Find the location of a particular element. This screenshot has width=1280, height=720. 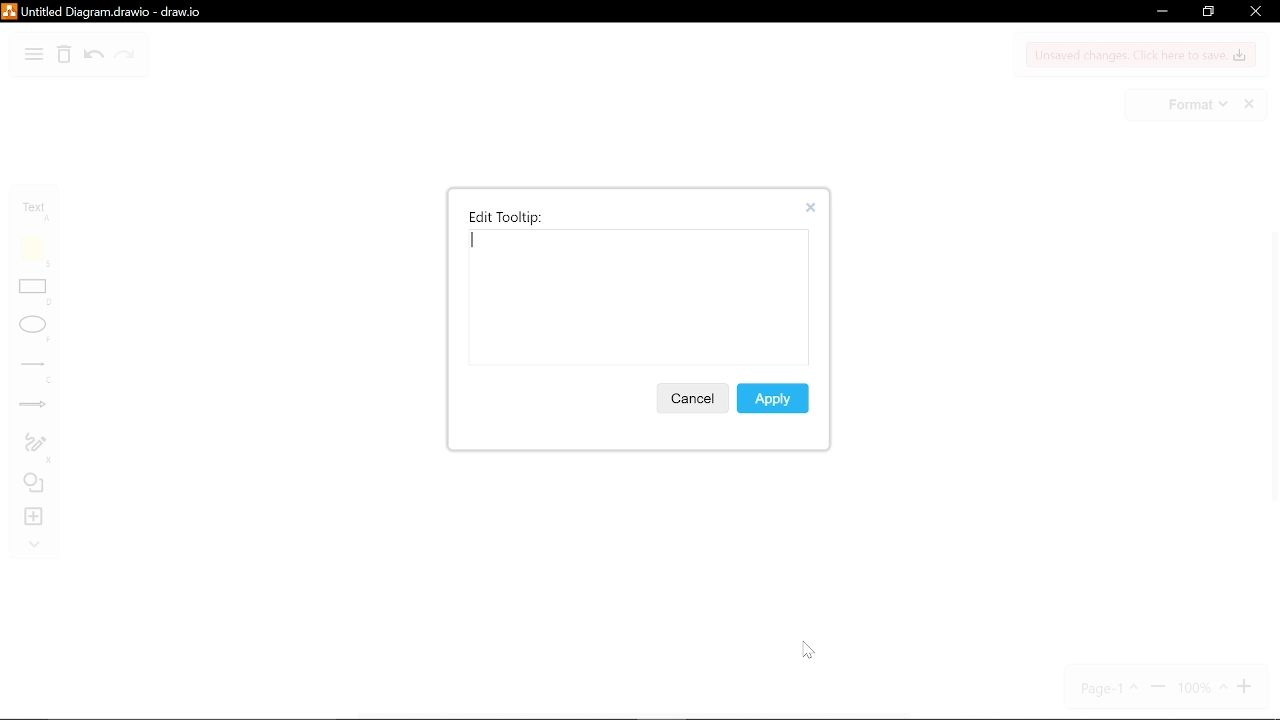

zoom in is located at coordinates (1247, 687).